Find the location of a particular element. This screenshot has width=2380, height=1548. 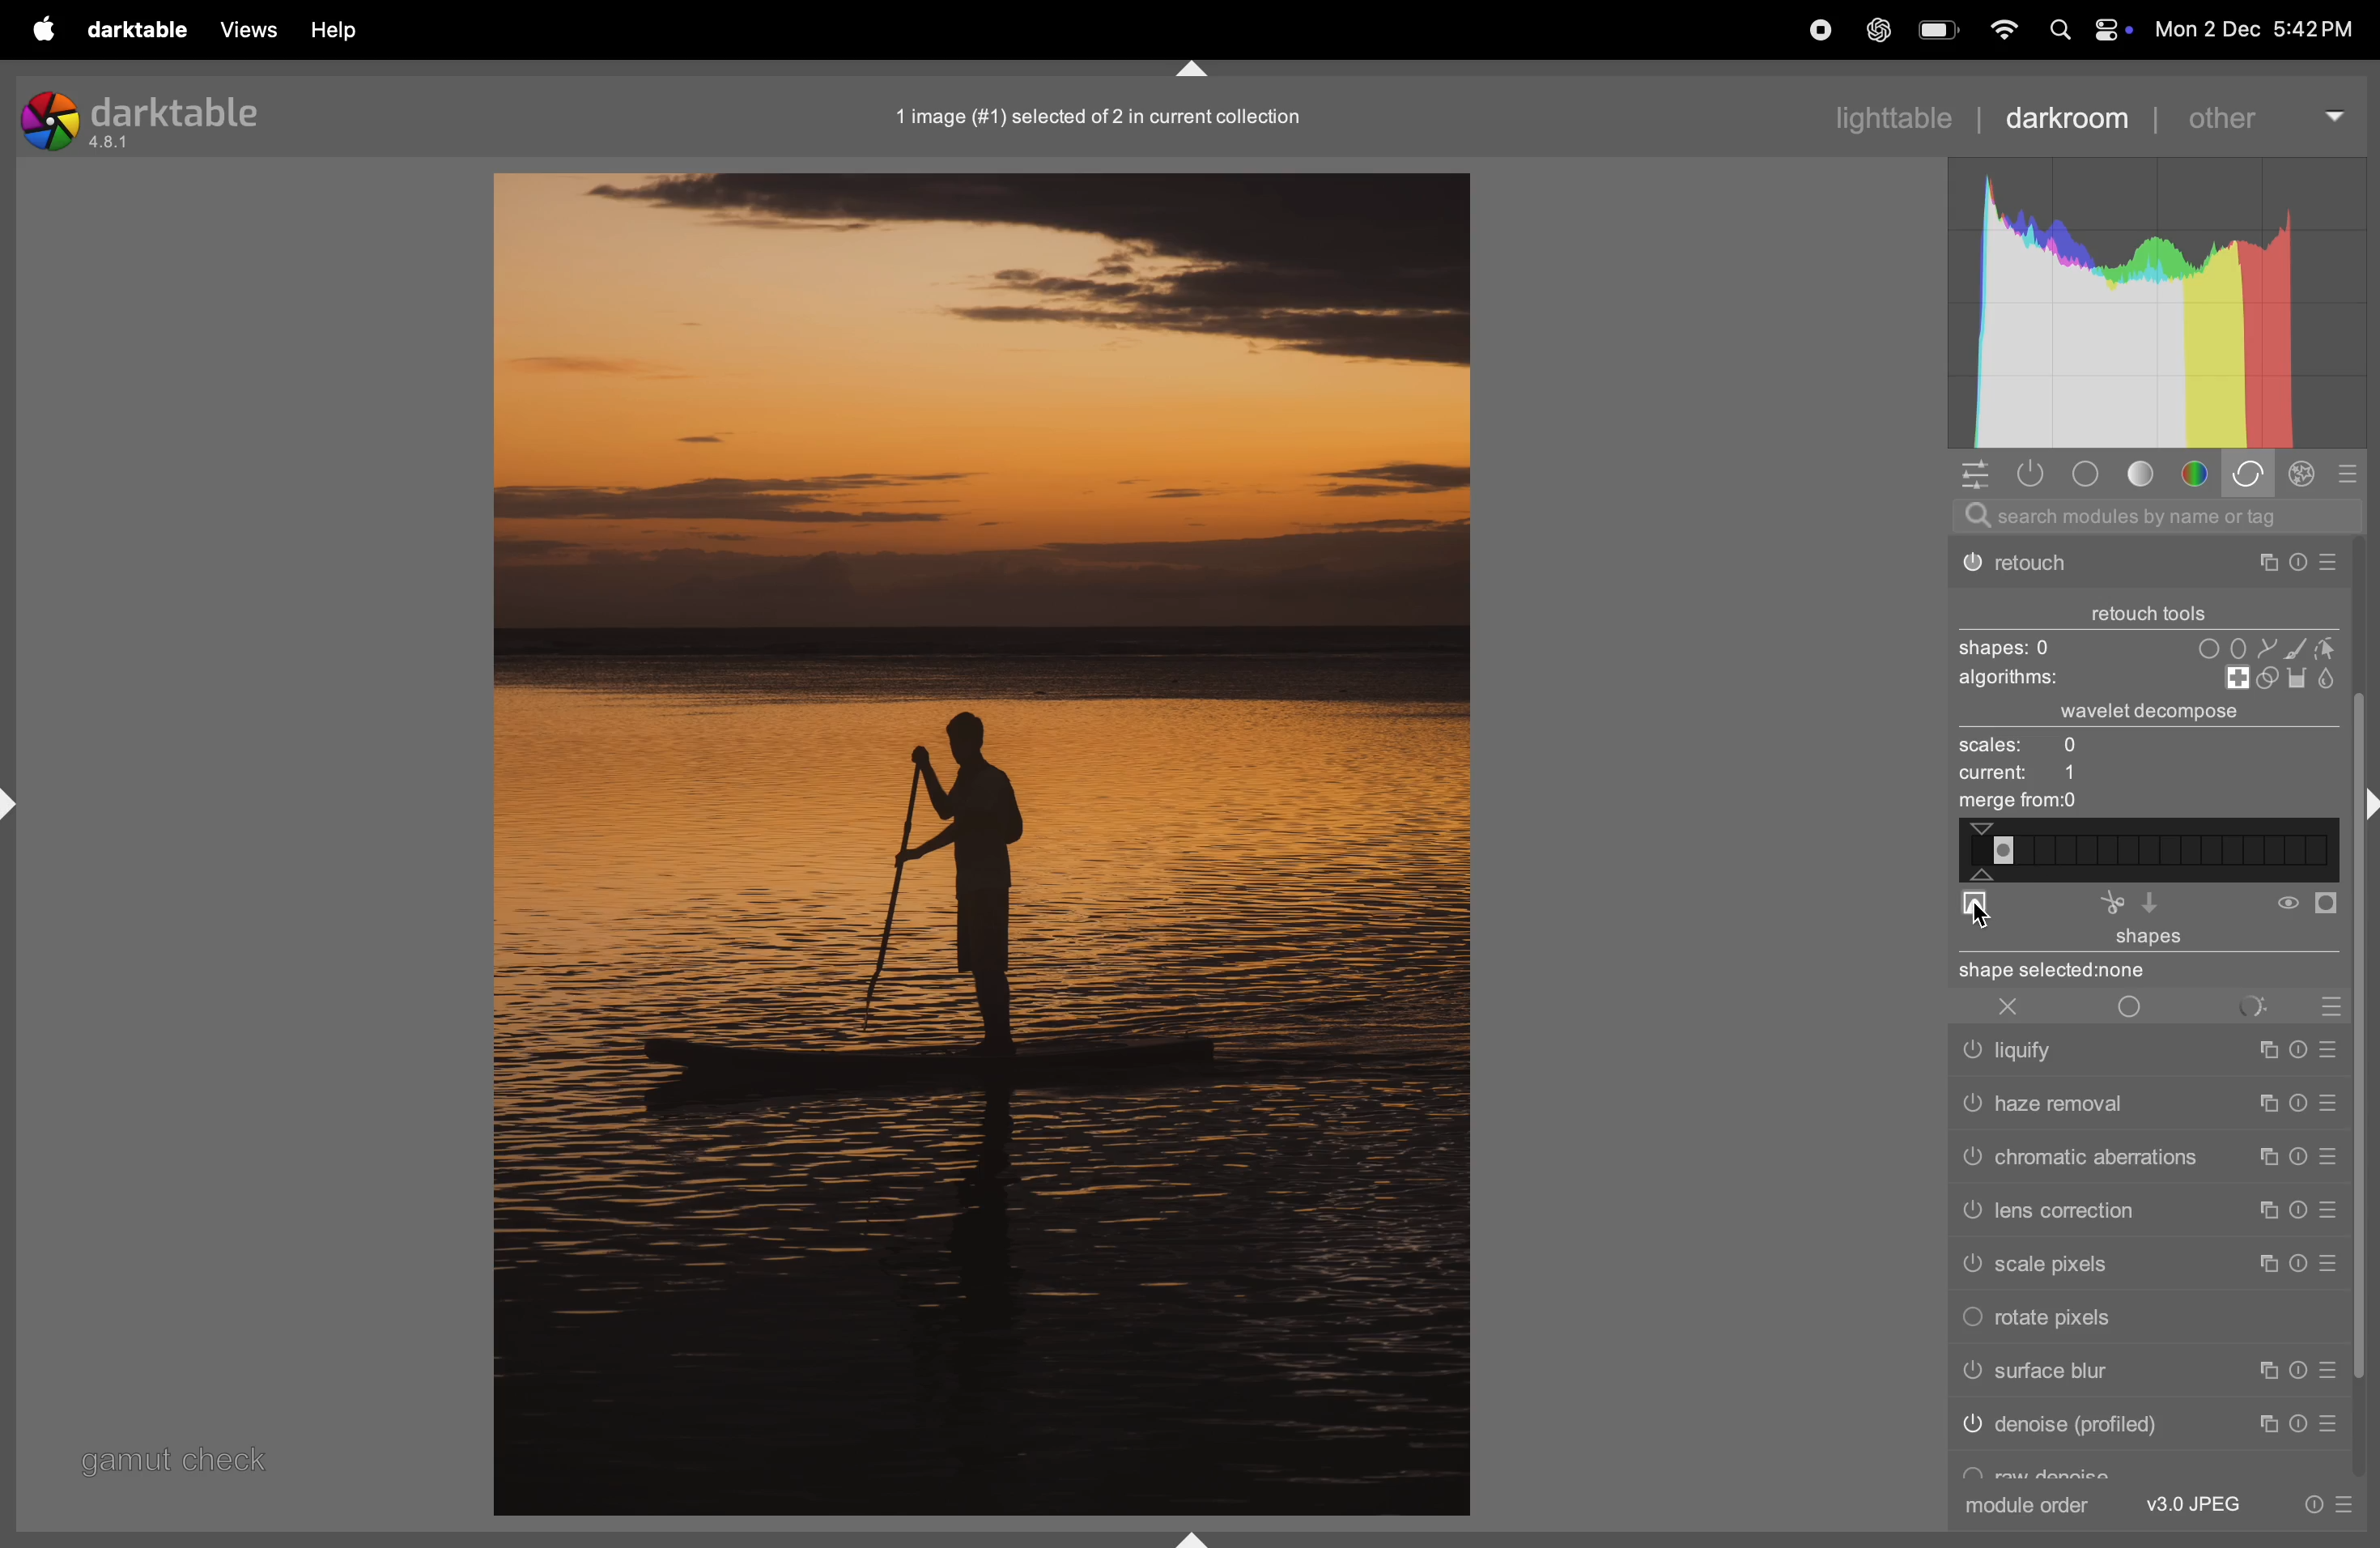

display masks is located at coordinates (2279, 1005).